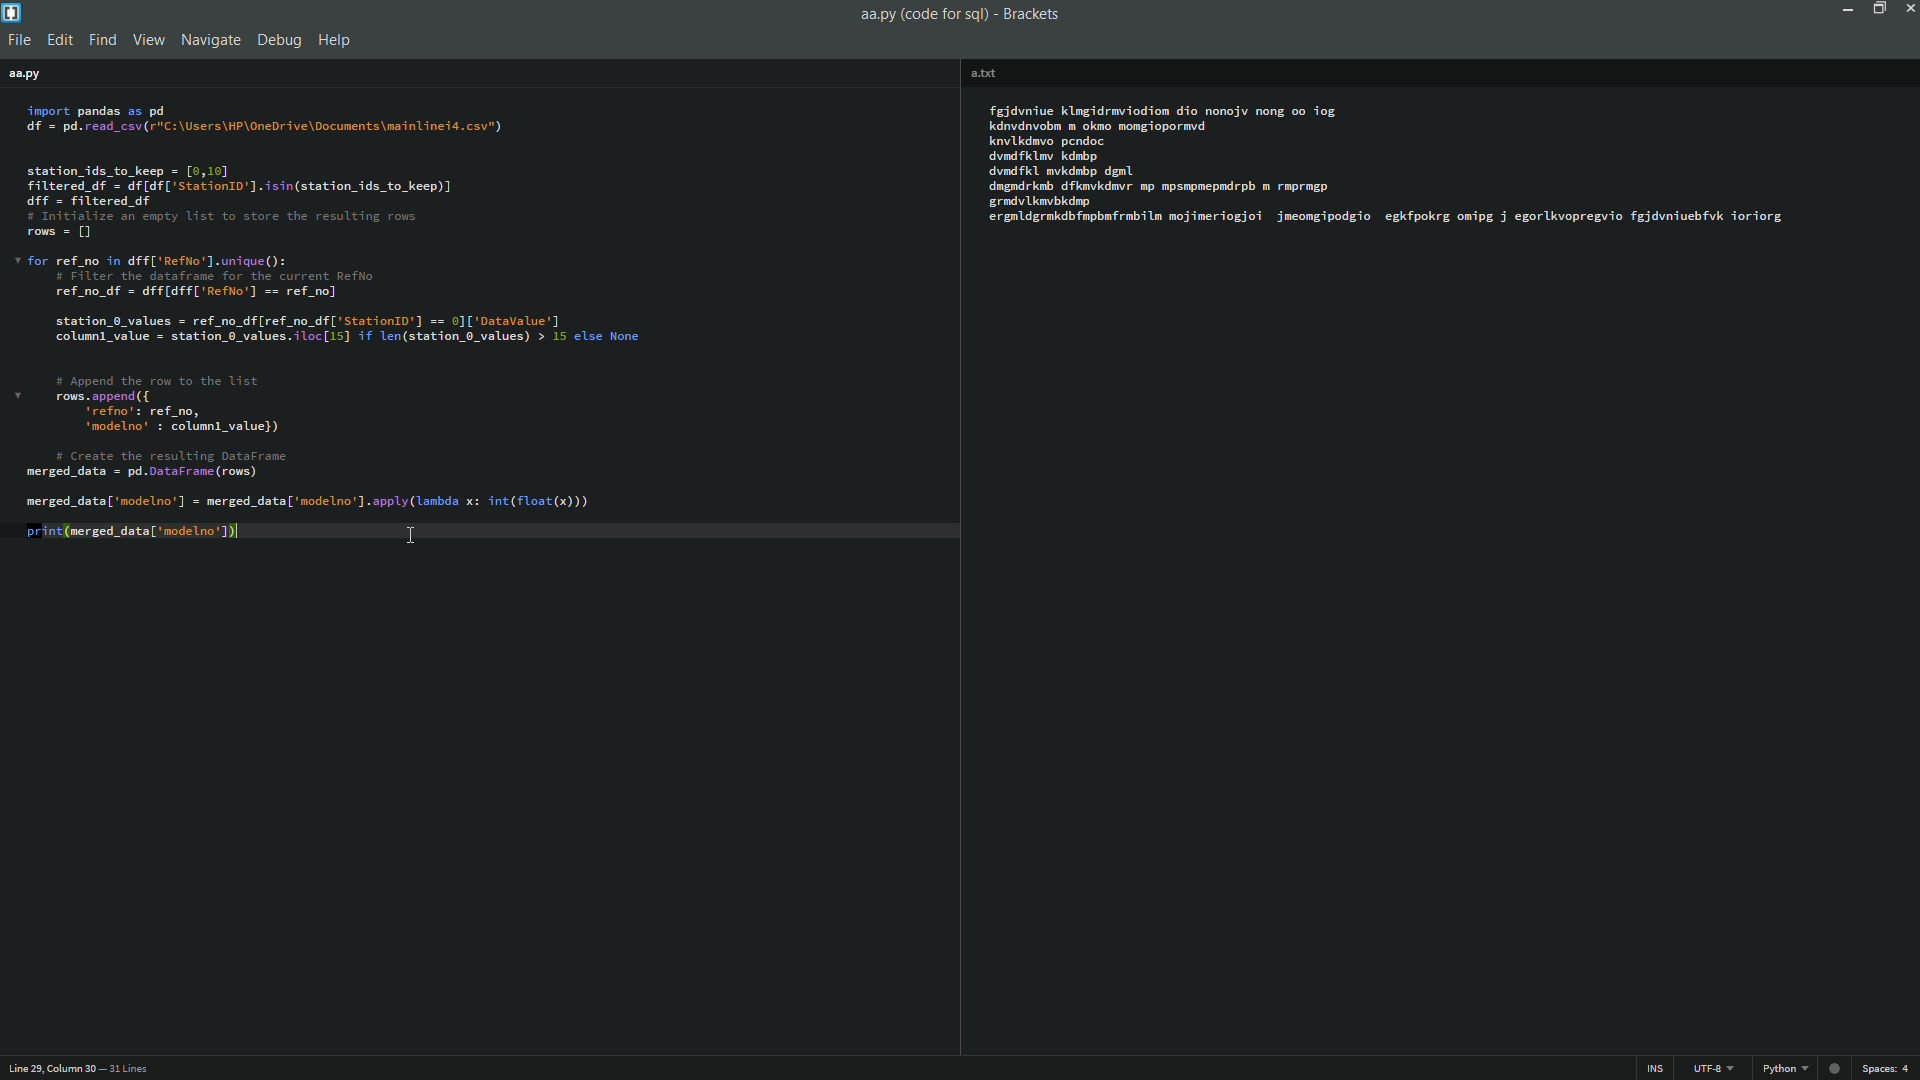  I want to click on minimize, so click(1849, 9).